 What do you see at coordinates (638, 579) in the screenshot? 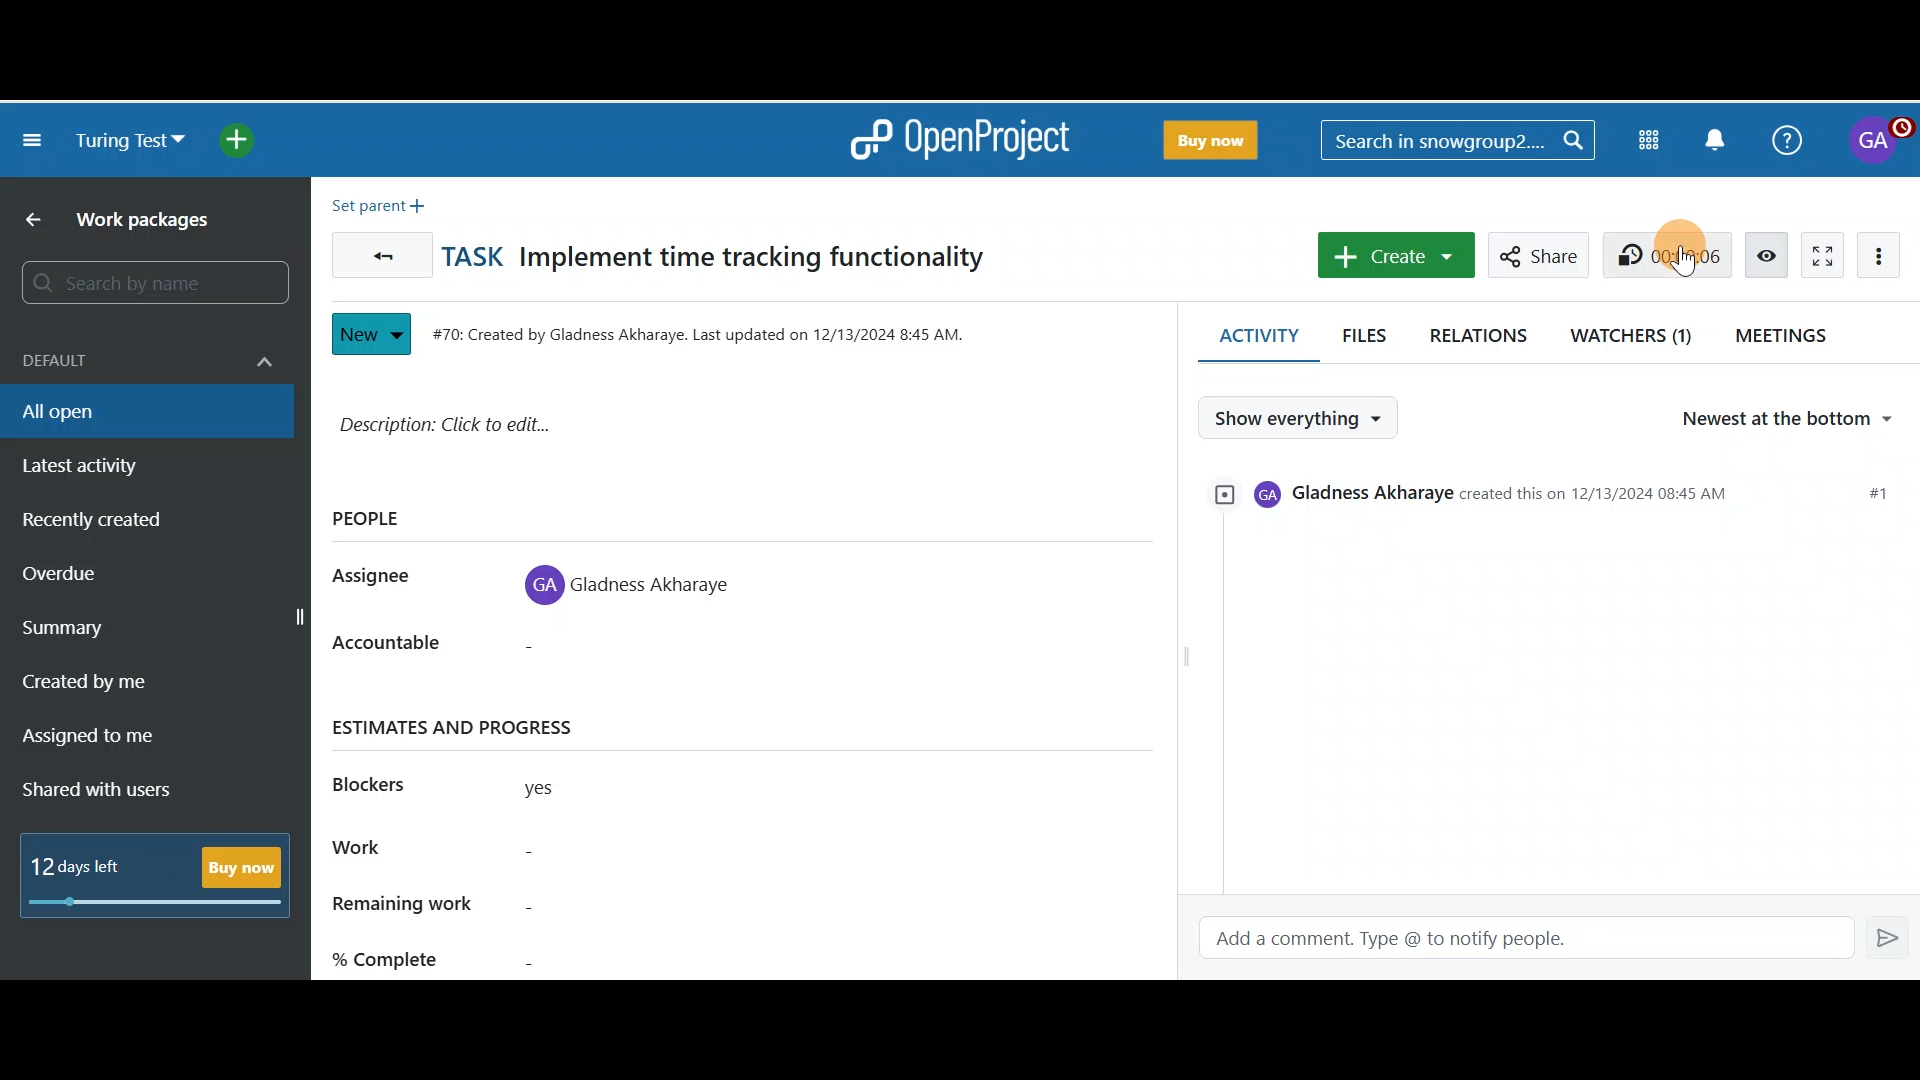
I see `Gladness Akharaye` at bounding box center [638, 579].